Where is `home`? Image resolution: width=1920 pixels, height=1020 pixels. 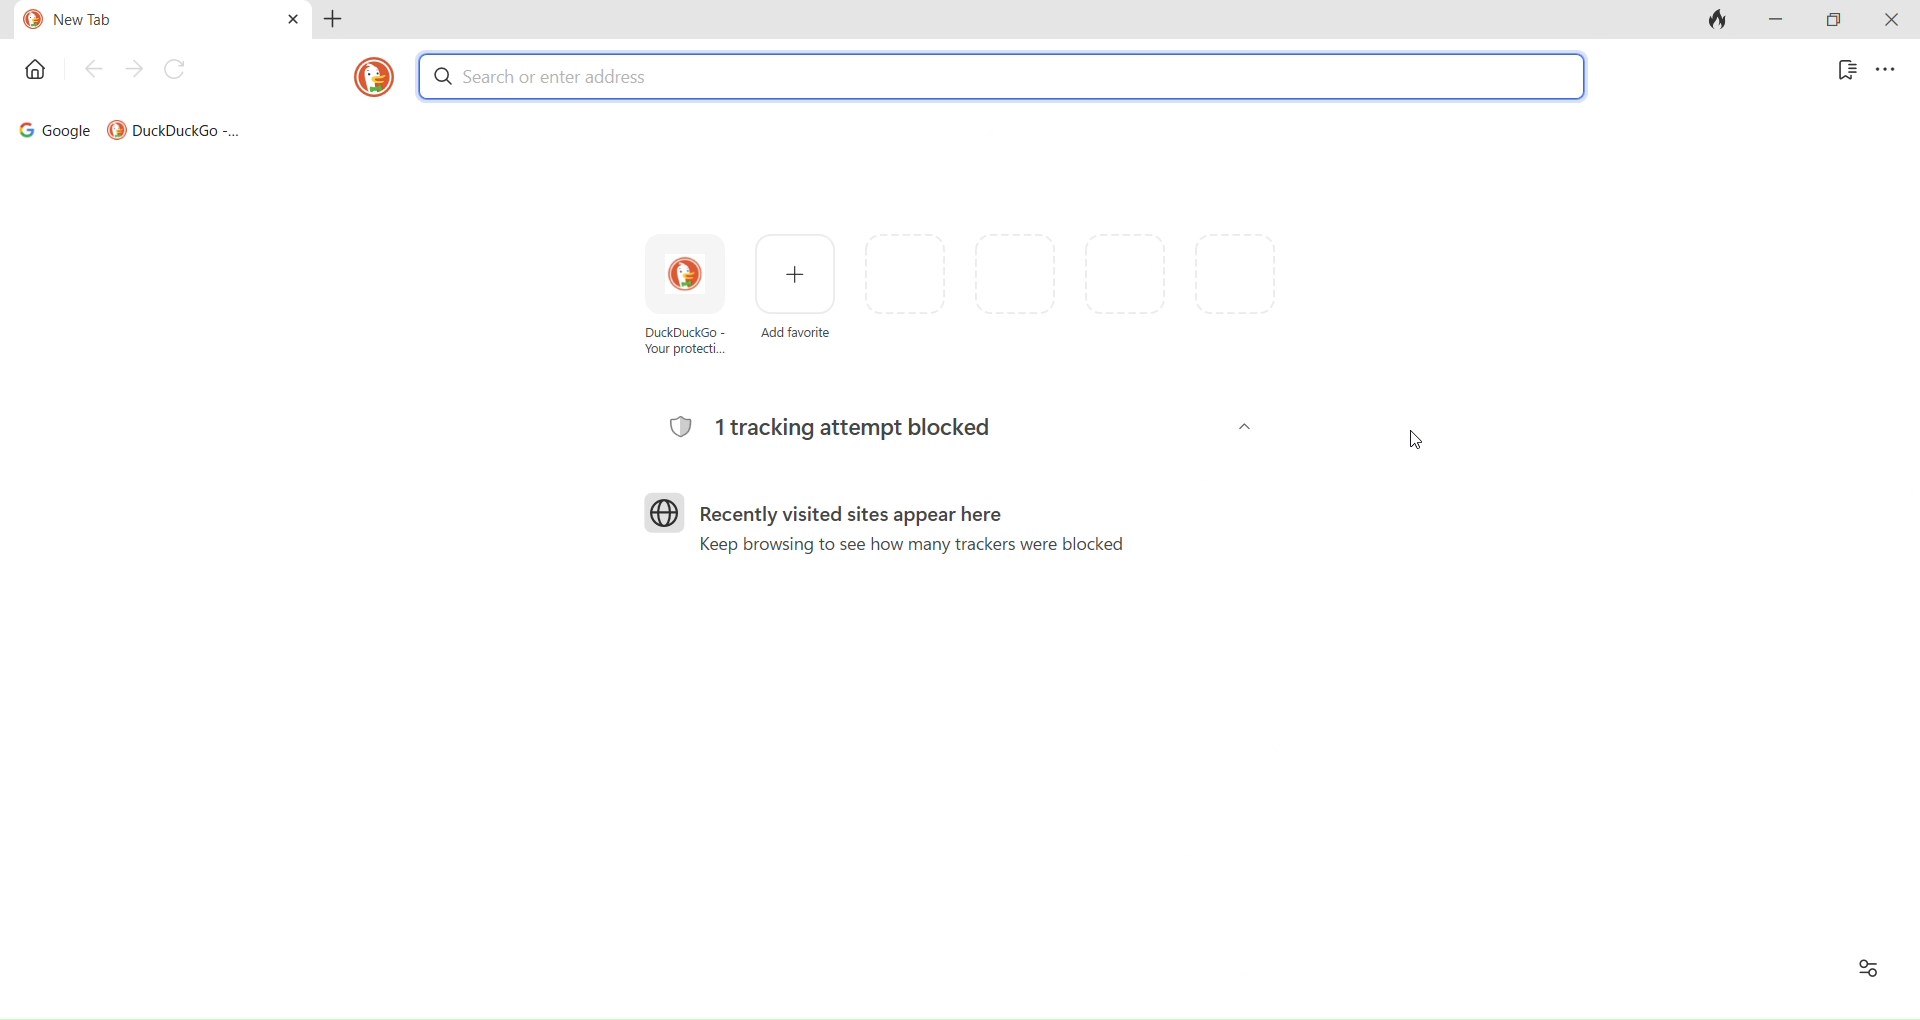 home is located at coordinates (33, 75).